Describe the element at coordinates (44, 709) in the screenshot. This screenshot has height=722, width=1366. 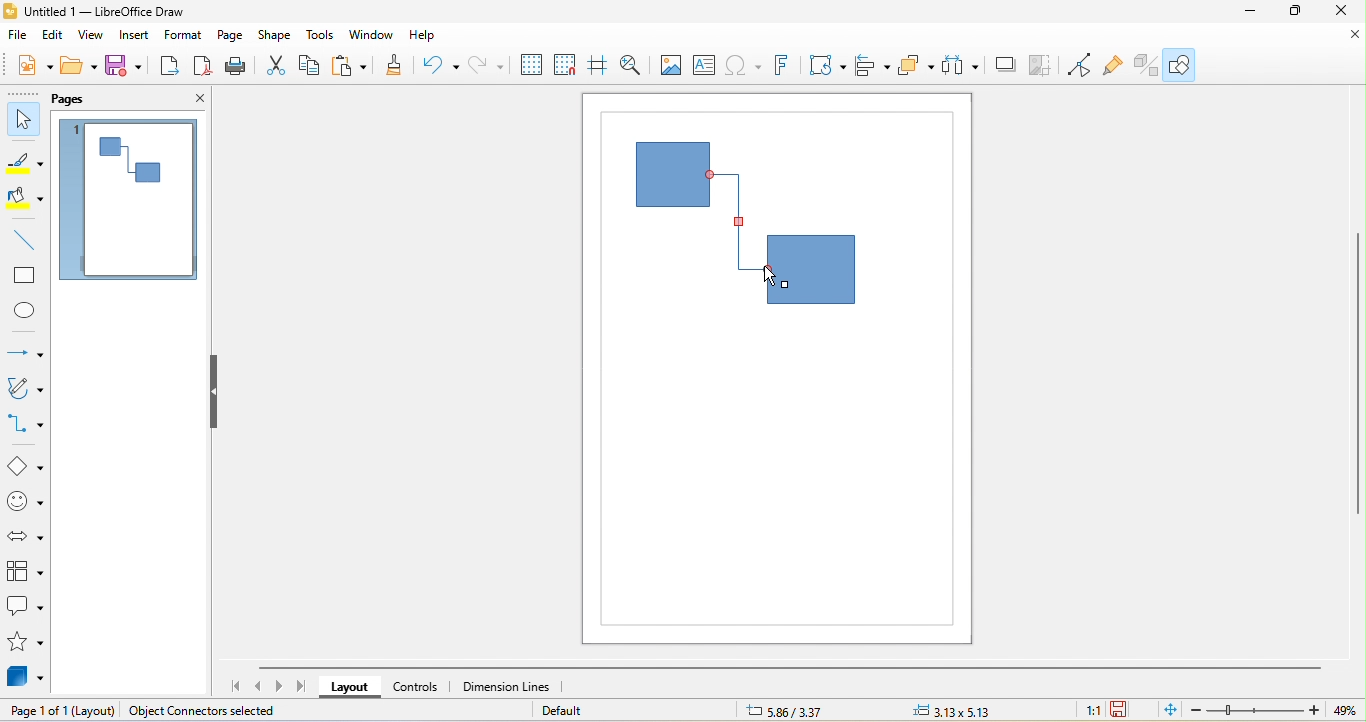
I see `page 1 of 1` at that location.